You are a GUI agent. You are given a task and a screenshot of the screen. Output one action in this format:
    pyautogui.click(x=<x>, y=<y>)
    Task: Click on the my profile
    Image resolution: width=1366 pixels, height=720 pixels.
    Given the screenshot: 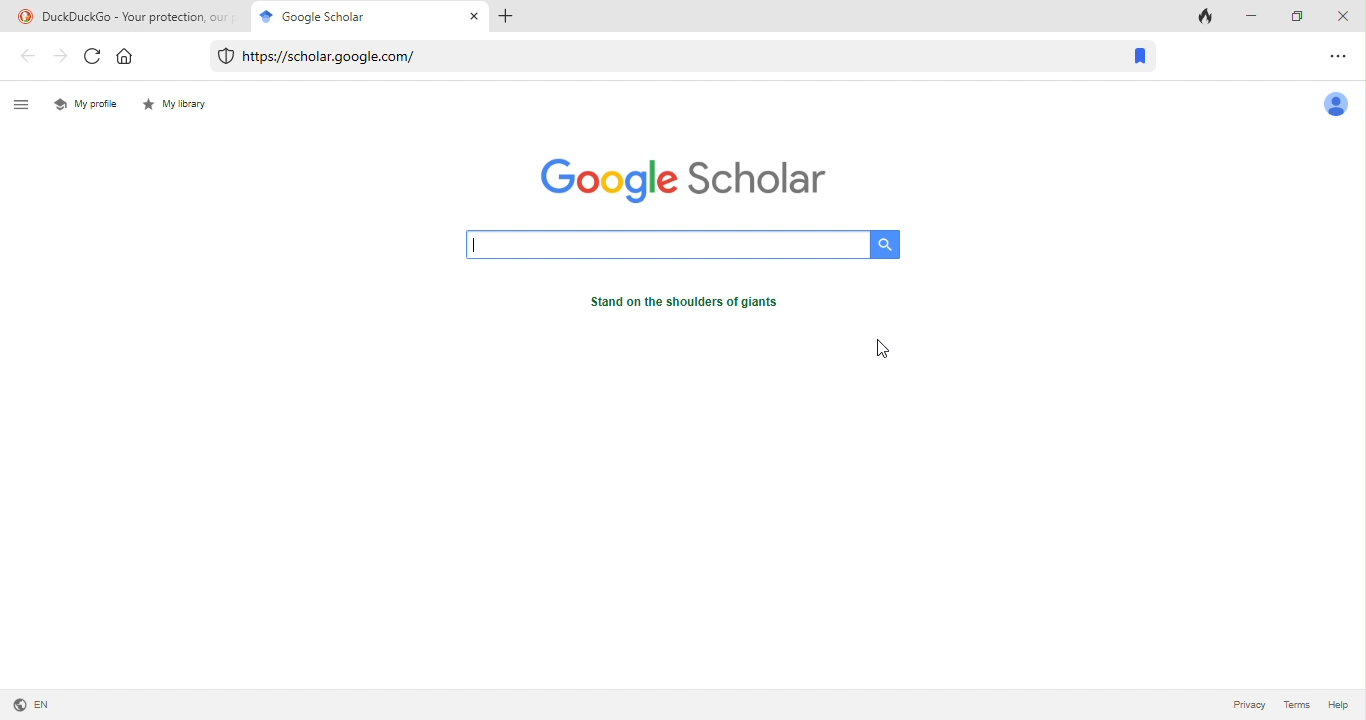 What is the action you would take?
    pyautogui.click(x=86, y=103)
    